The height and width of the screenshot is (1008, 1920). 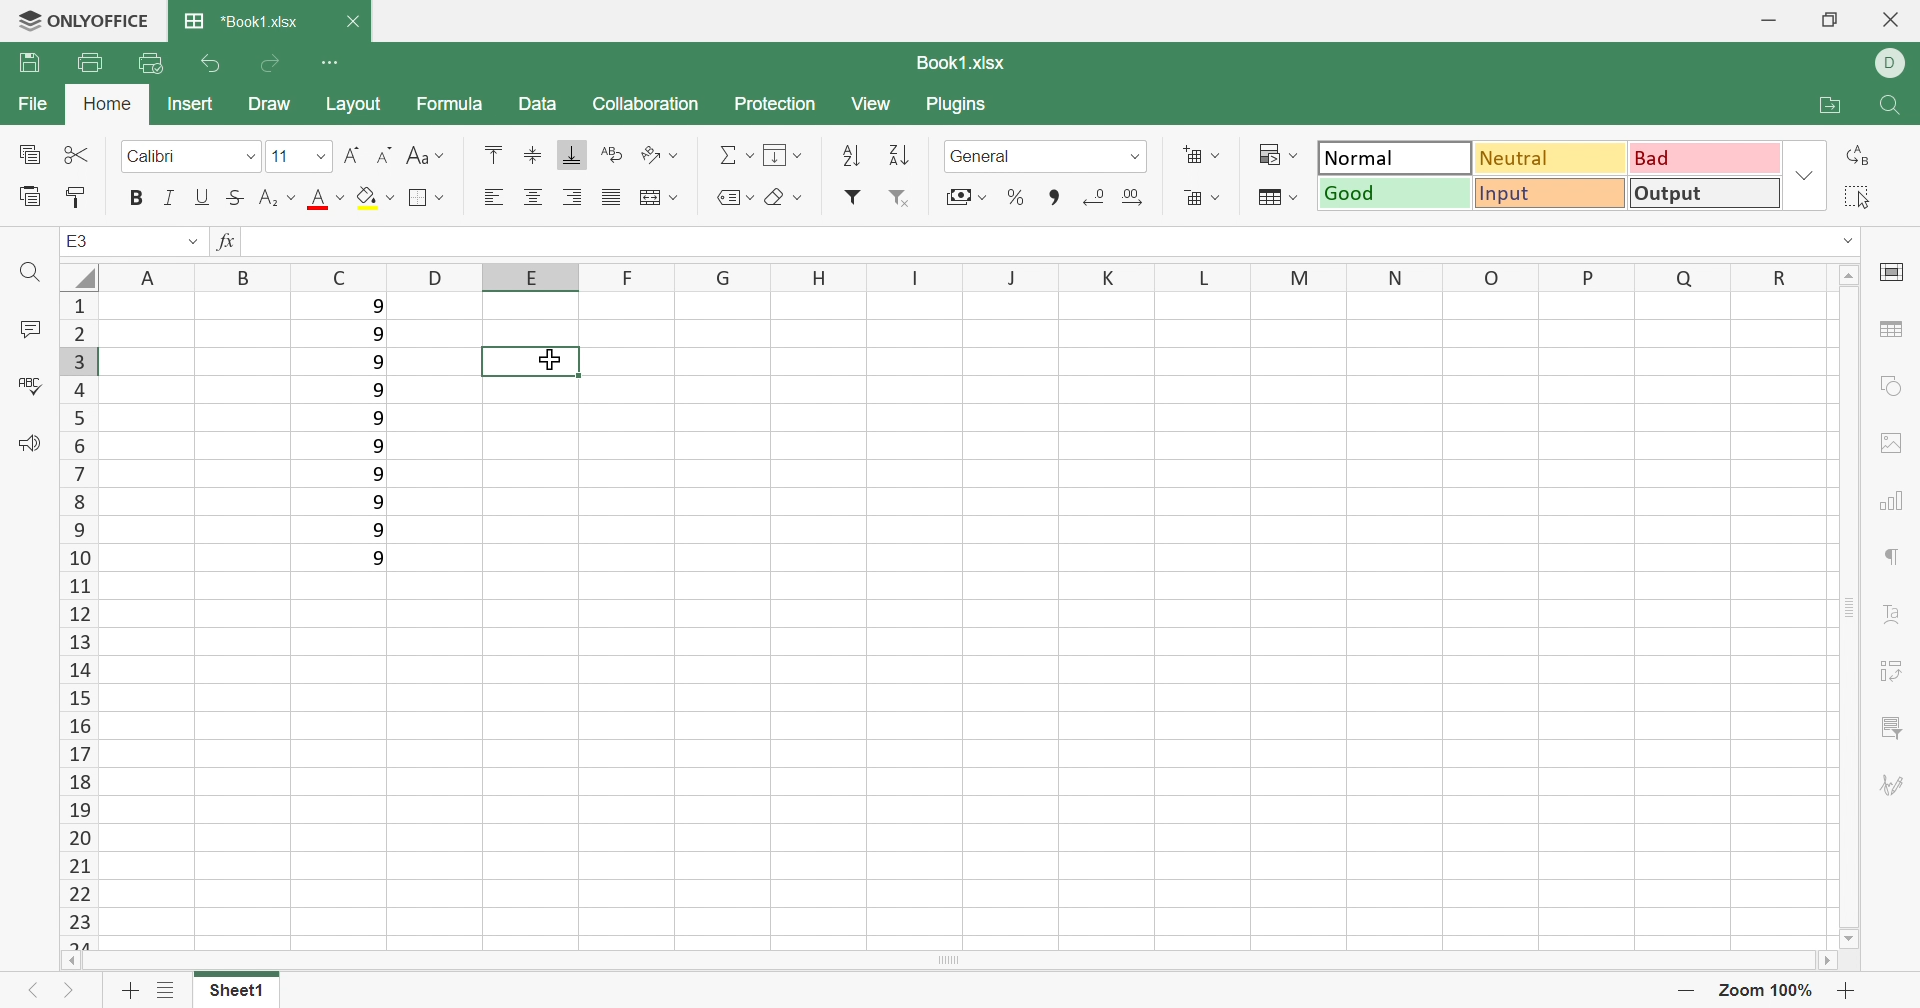 What do you see at coordinates (376, 305) in the screenshot?
I see `9` at bounding box center [376, 305].